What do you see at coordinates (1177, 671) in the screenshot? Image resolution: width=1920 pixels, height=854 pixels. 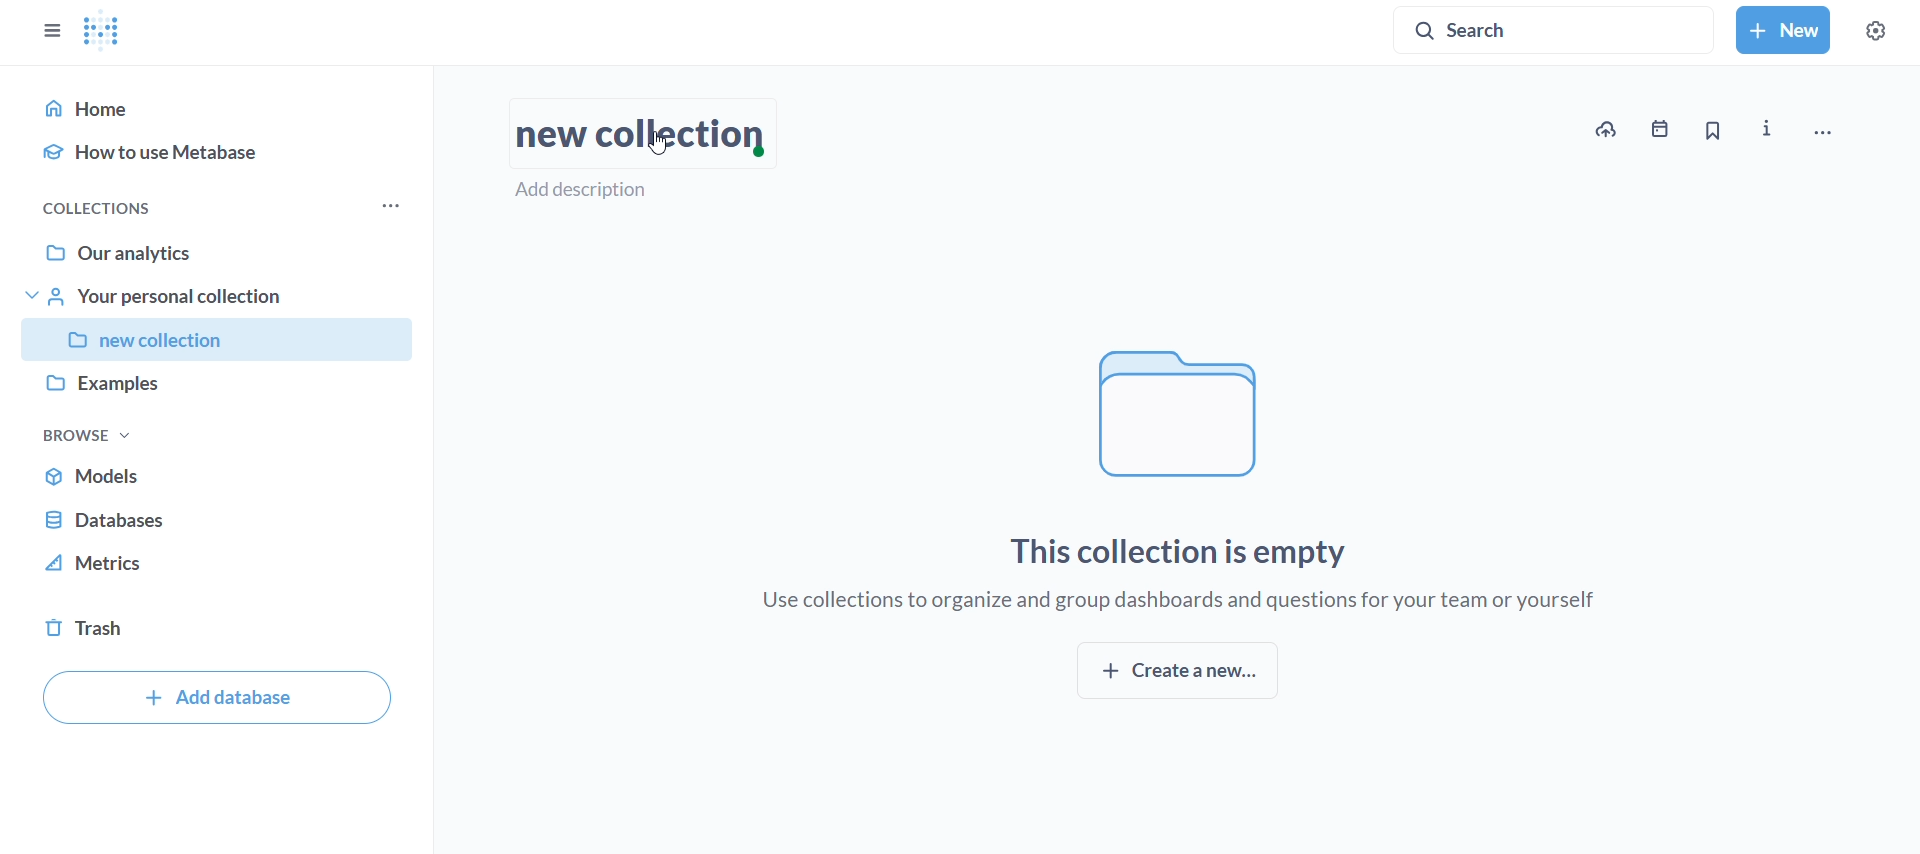 I see `create new collection` at bounding box center [1177, 671].